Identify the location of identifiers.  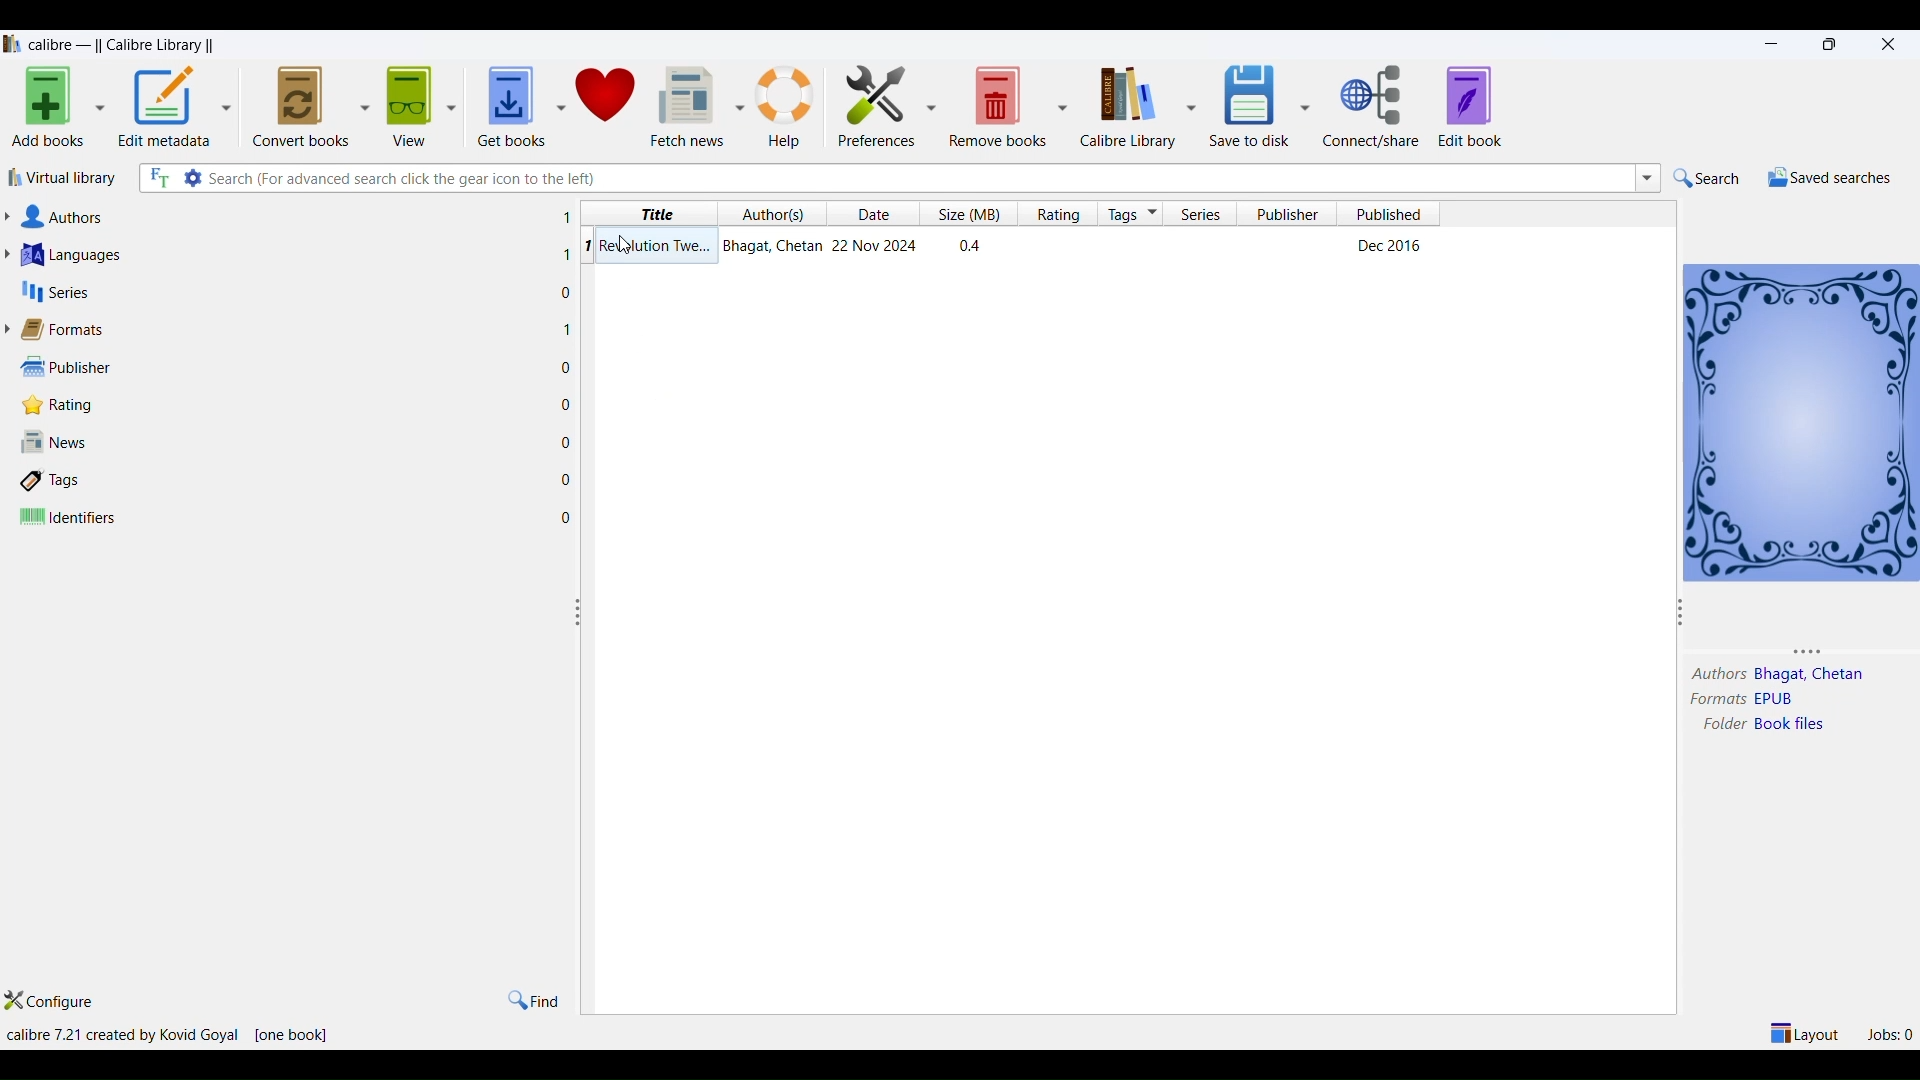
(70, 518).